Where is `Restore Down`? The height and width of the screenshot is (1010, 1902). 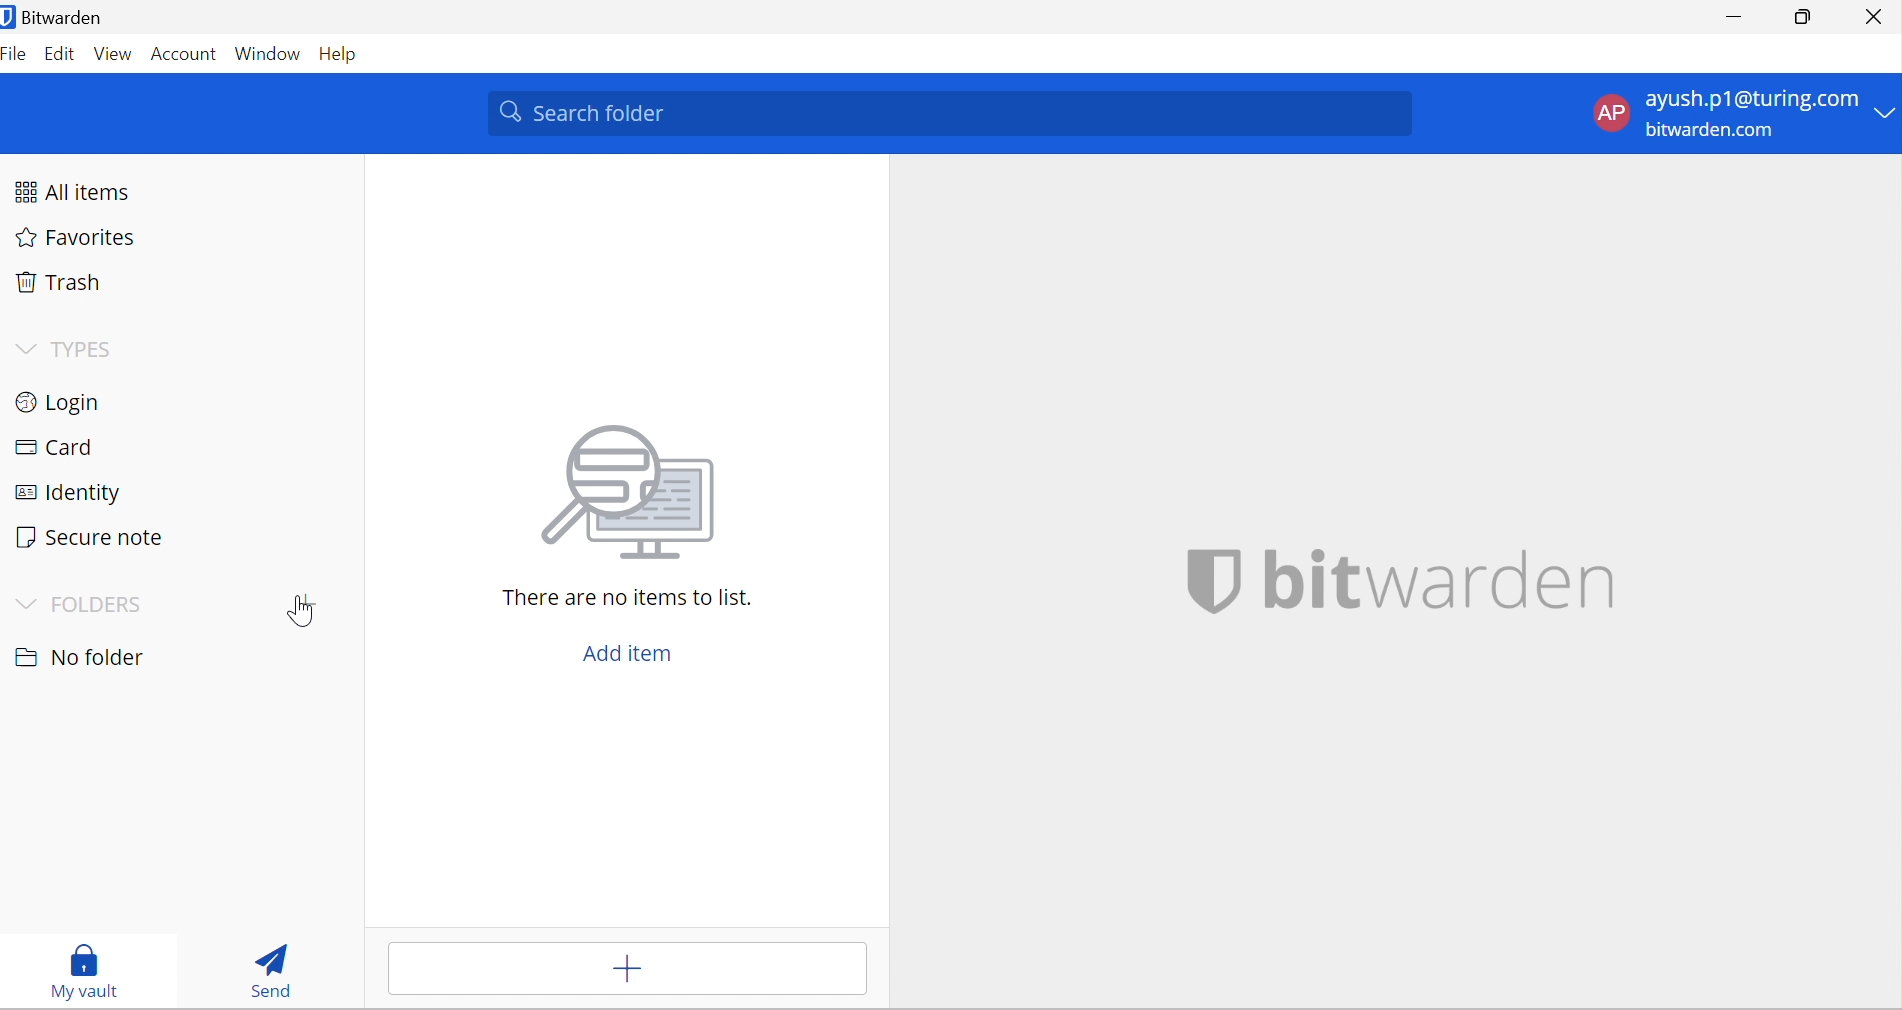 Restore Down is located at coordinates (1806, 16).